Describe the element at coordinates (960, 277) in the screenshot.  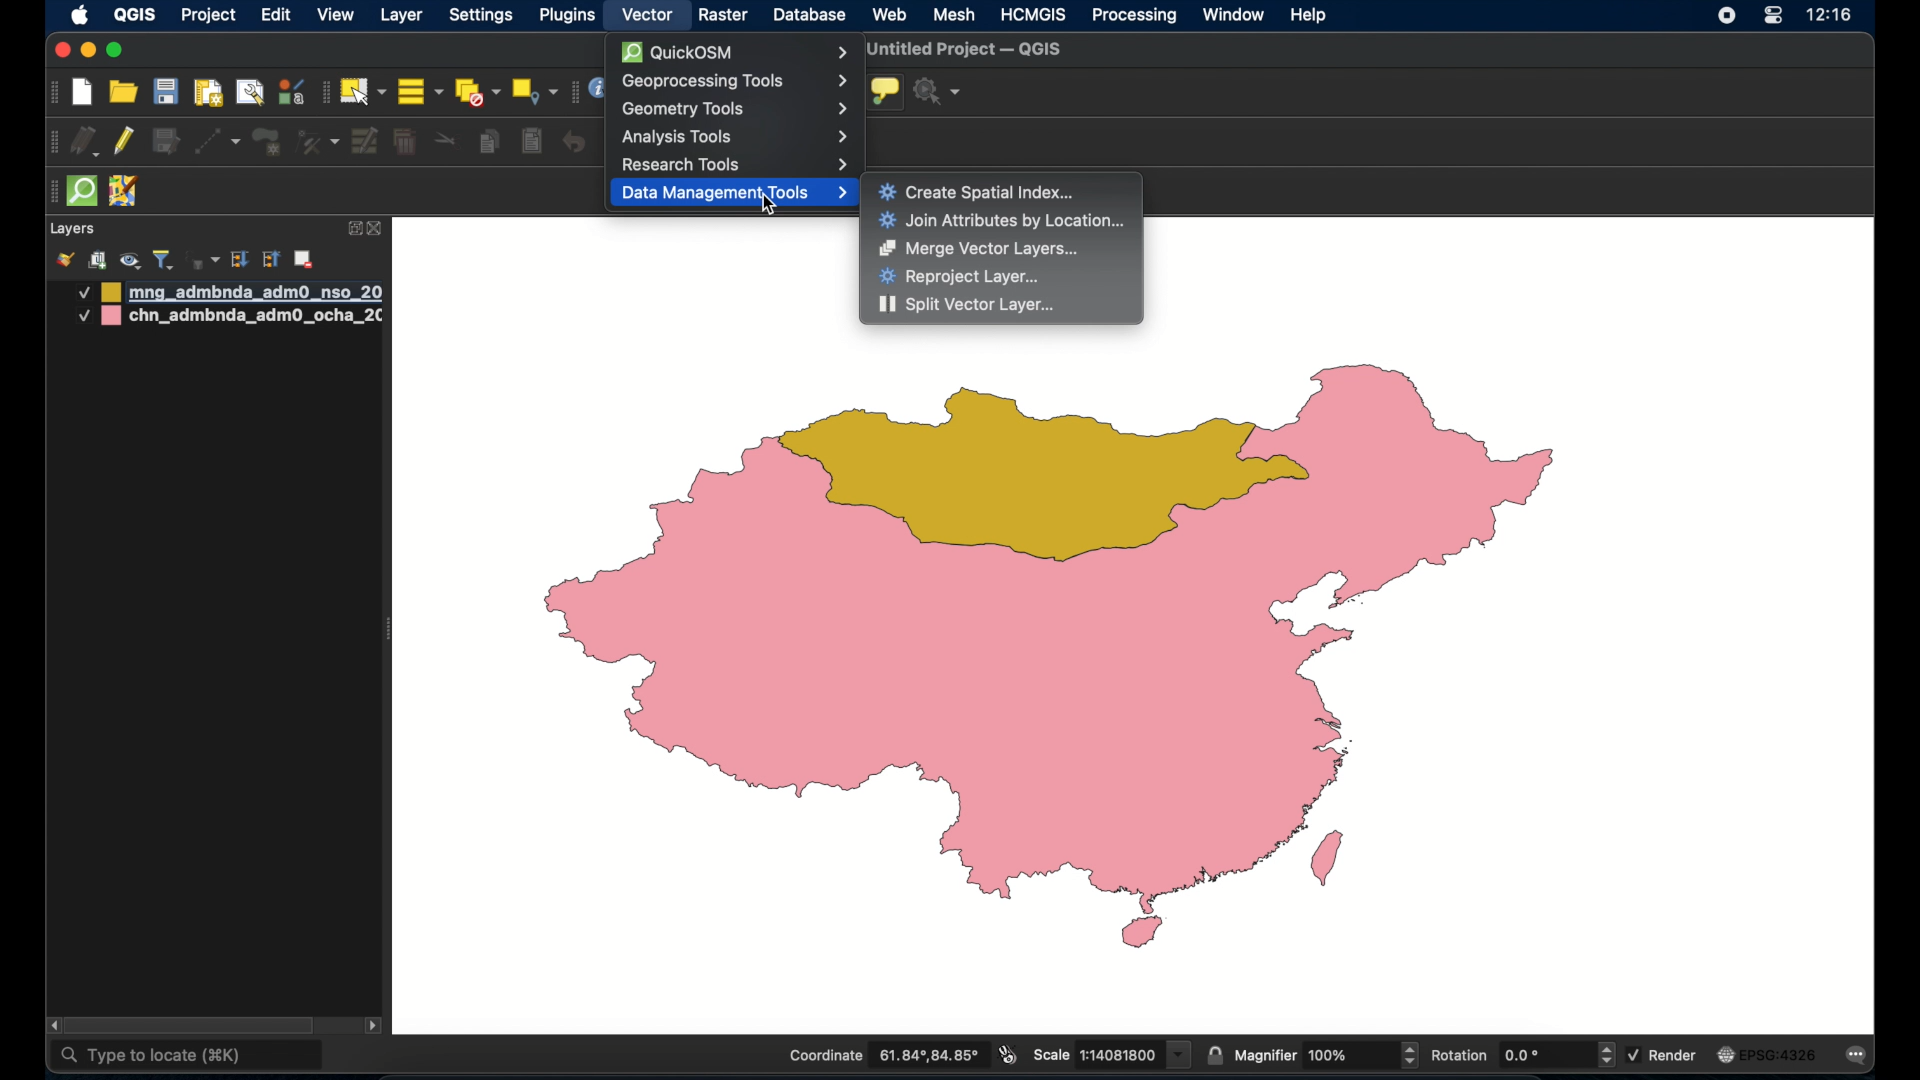
I see `reproject layer` at that location.